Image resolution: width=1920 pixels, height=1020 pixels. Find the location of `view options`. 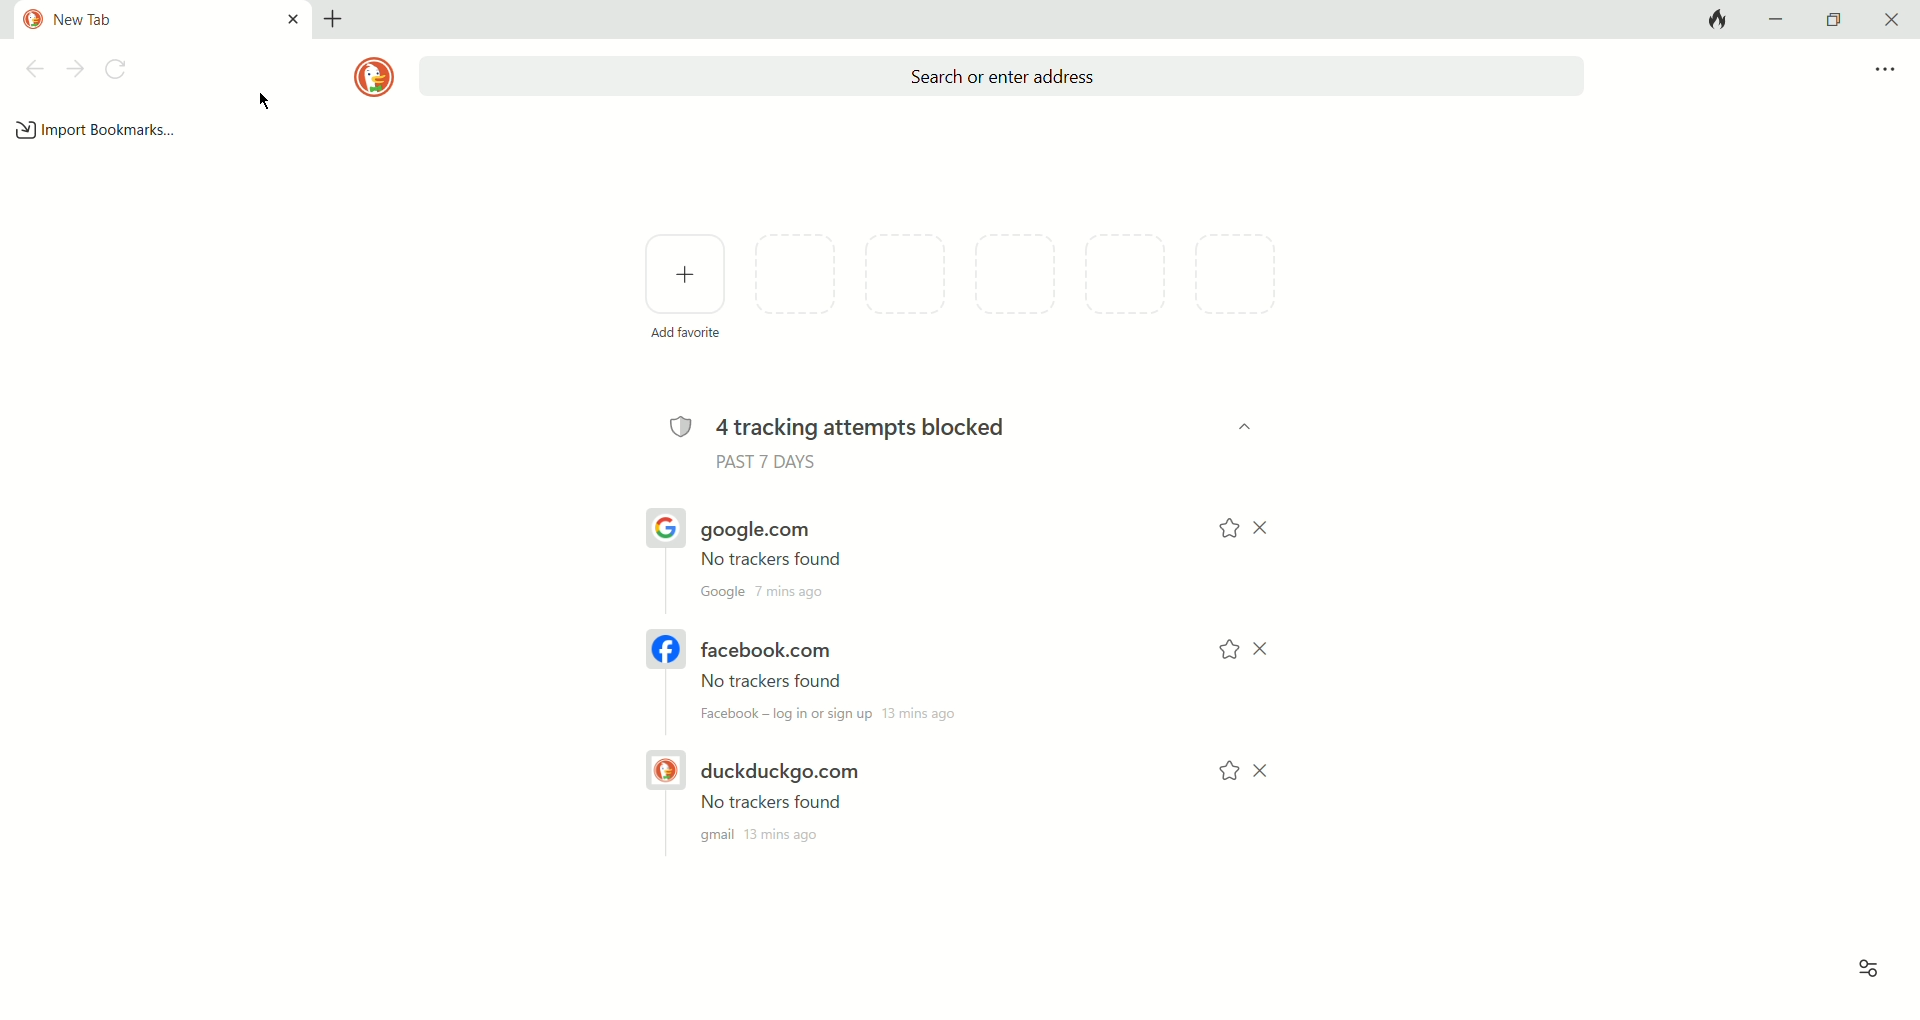

view options is located at coordinates (1867, 975).